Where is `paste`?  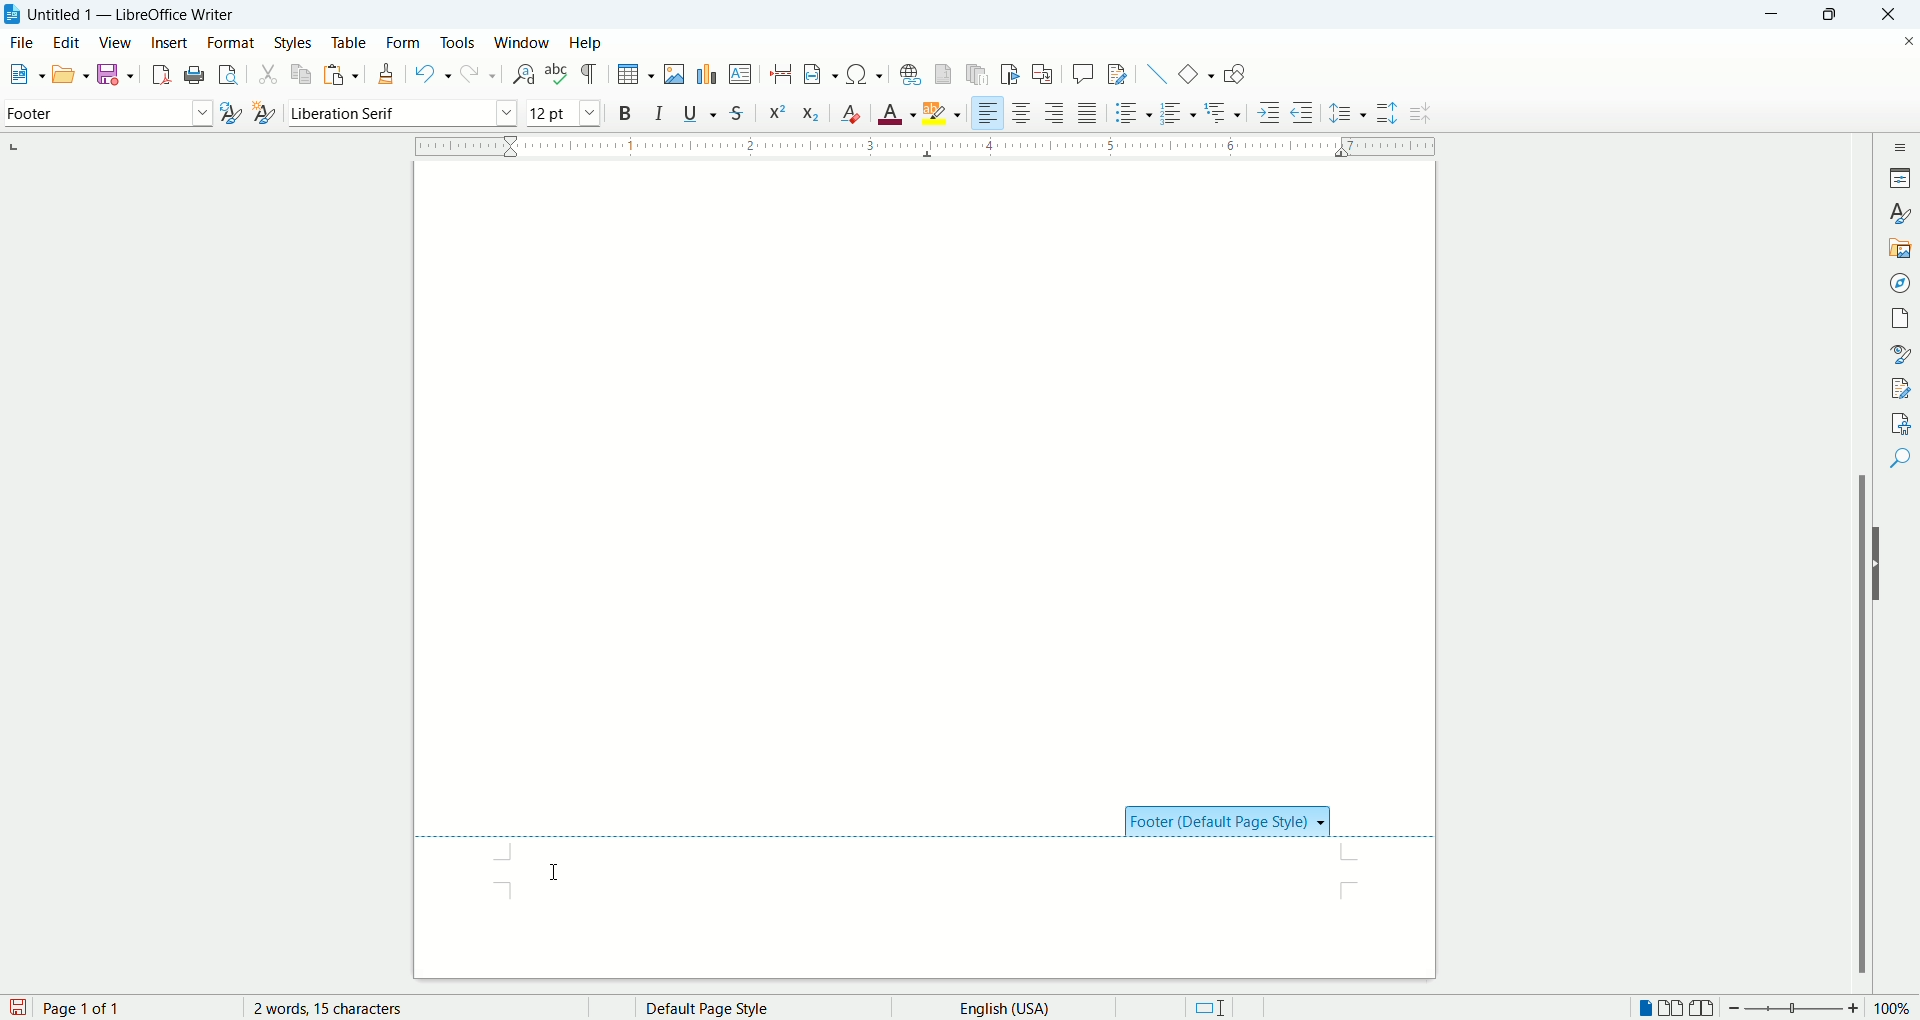 paste is located at coordinates (343, 71).